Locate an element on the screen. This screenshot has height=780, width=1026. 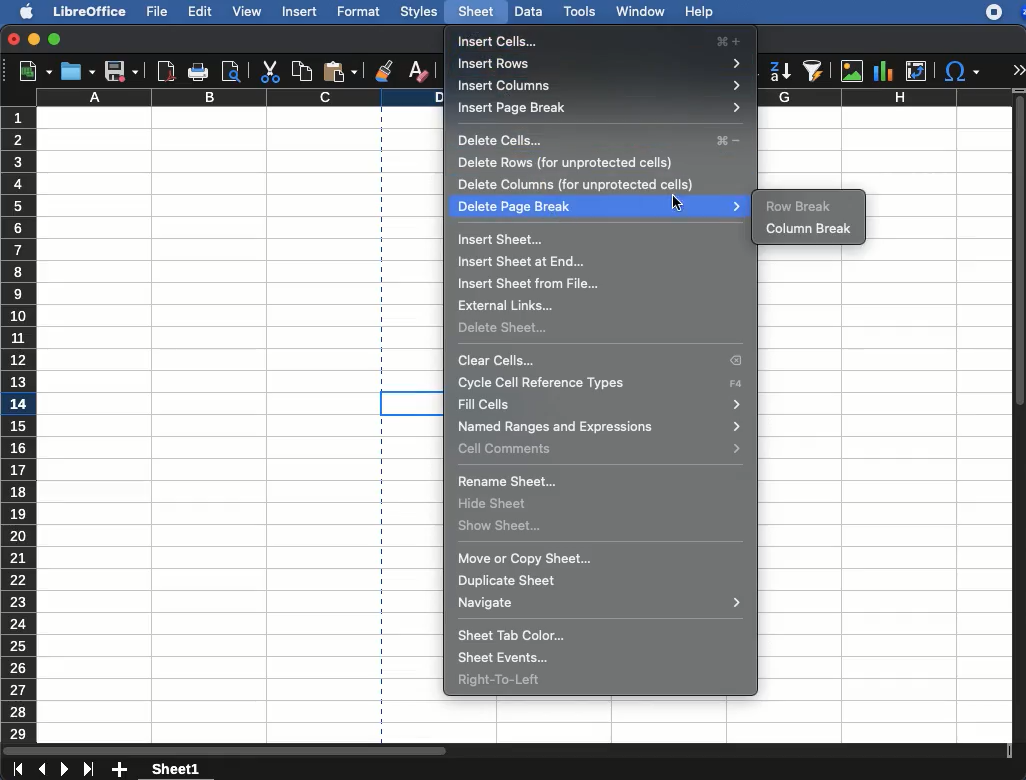
cycle cell reference type is located at coordinates (601, 383).